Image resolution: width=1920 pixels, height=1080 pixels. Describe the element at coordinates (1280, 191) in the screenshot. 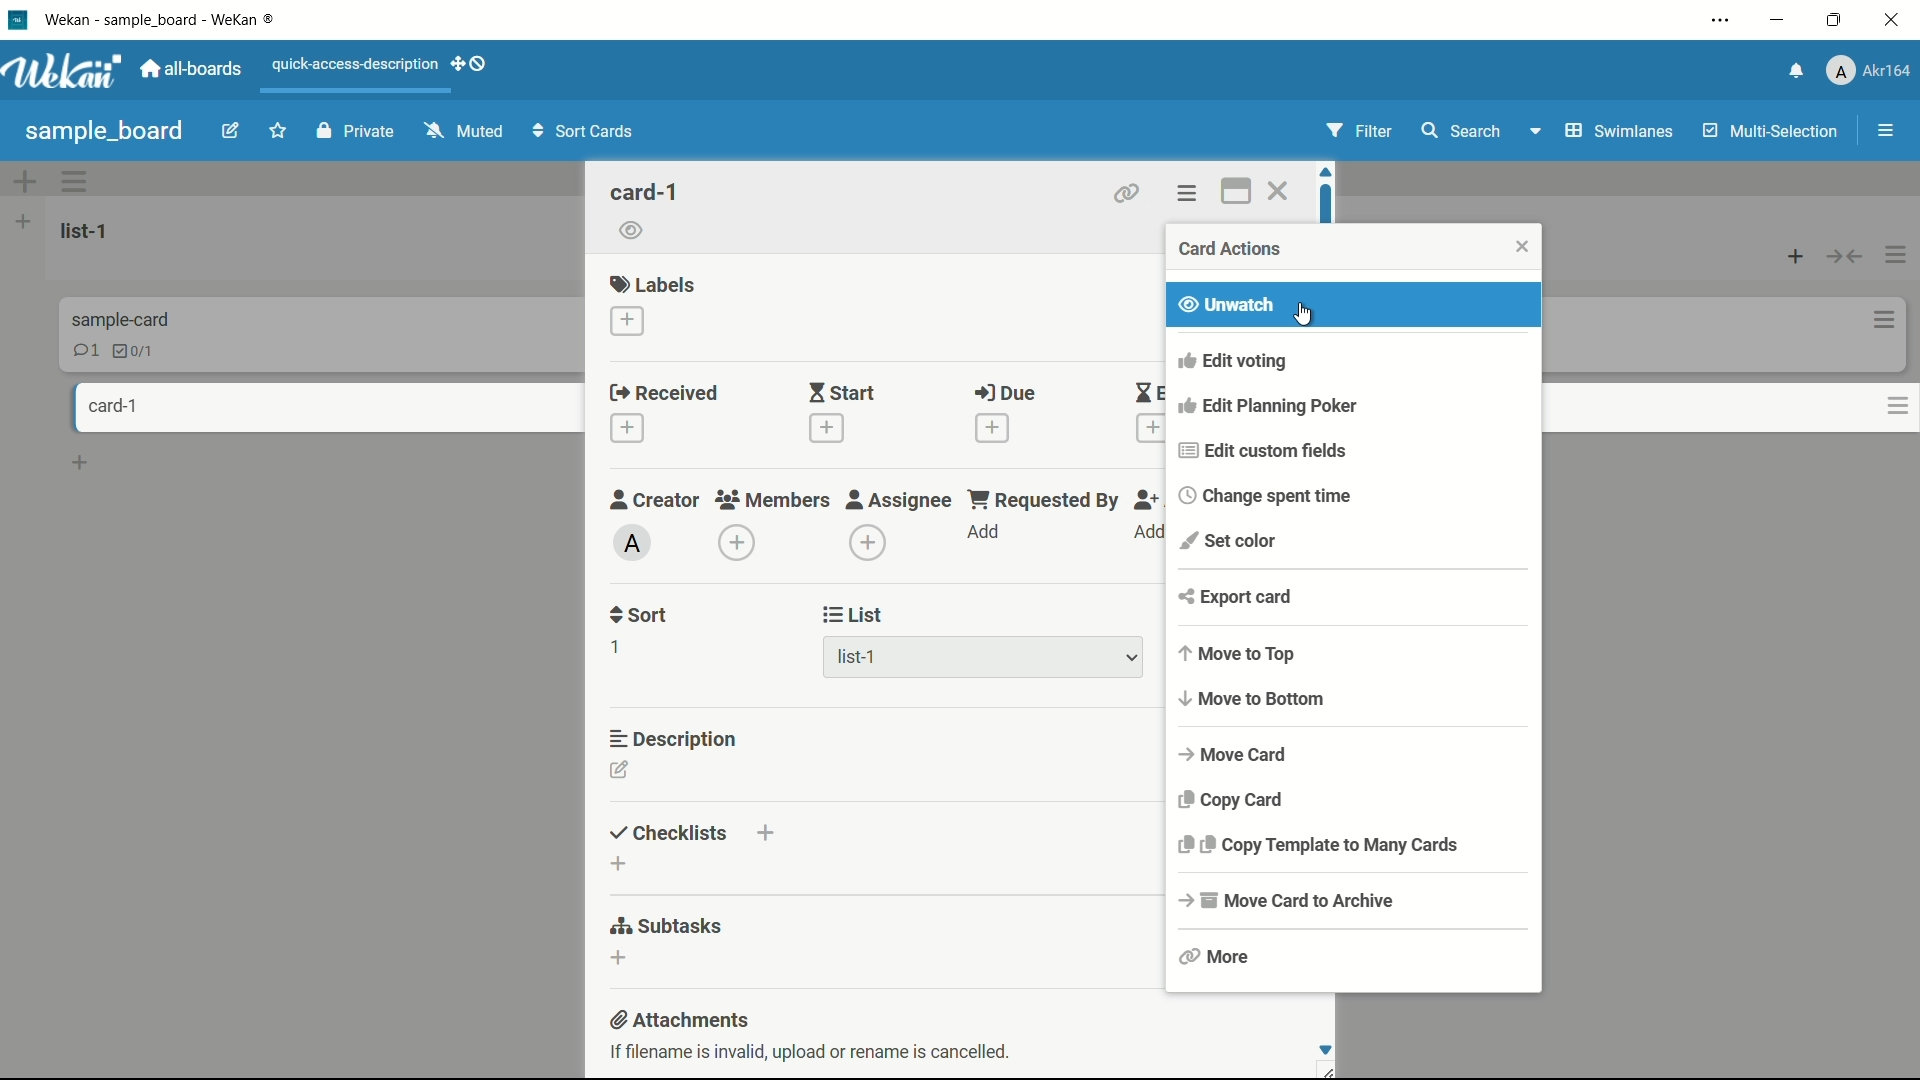

I see `close card` at that location.